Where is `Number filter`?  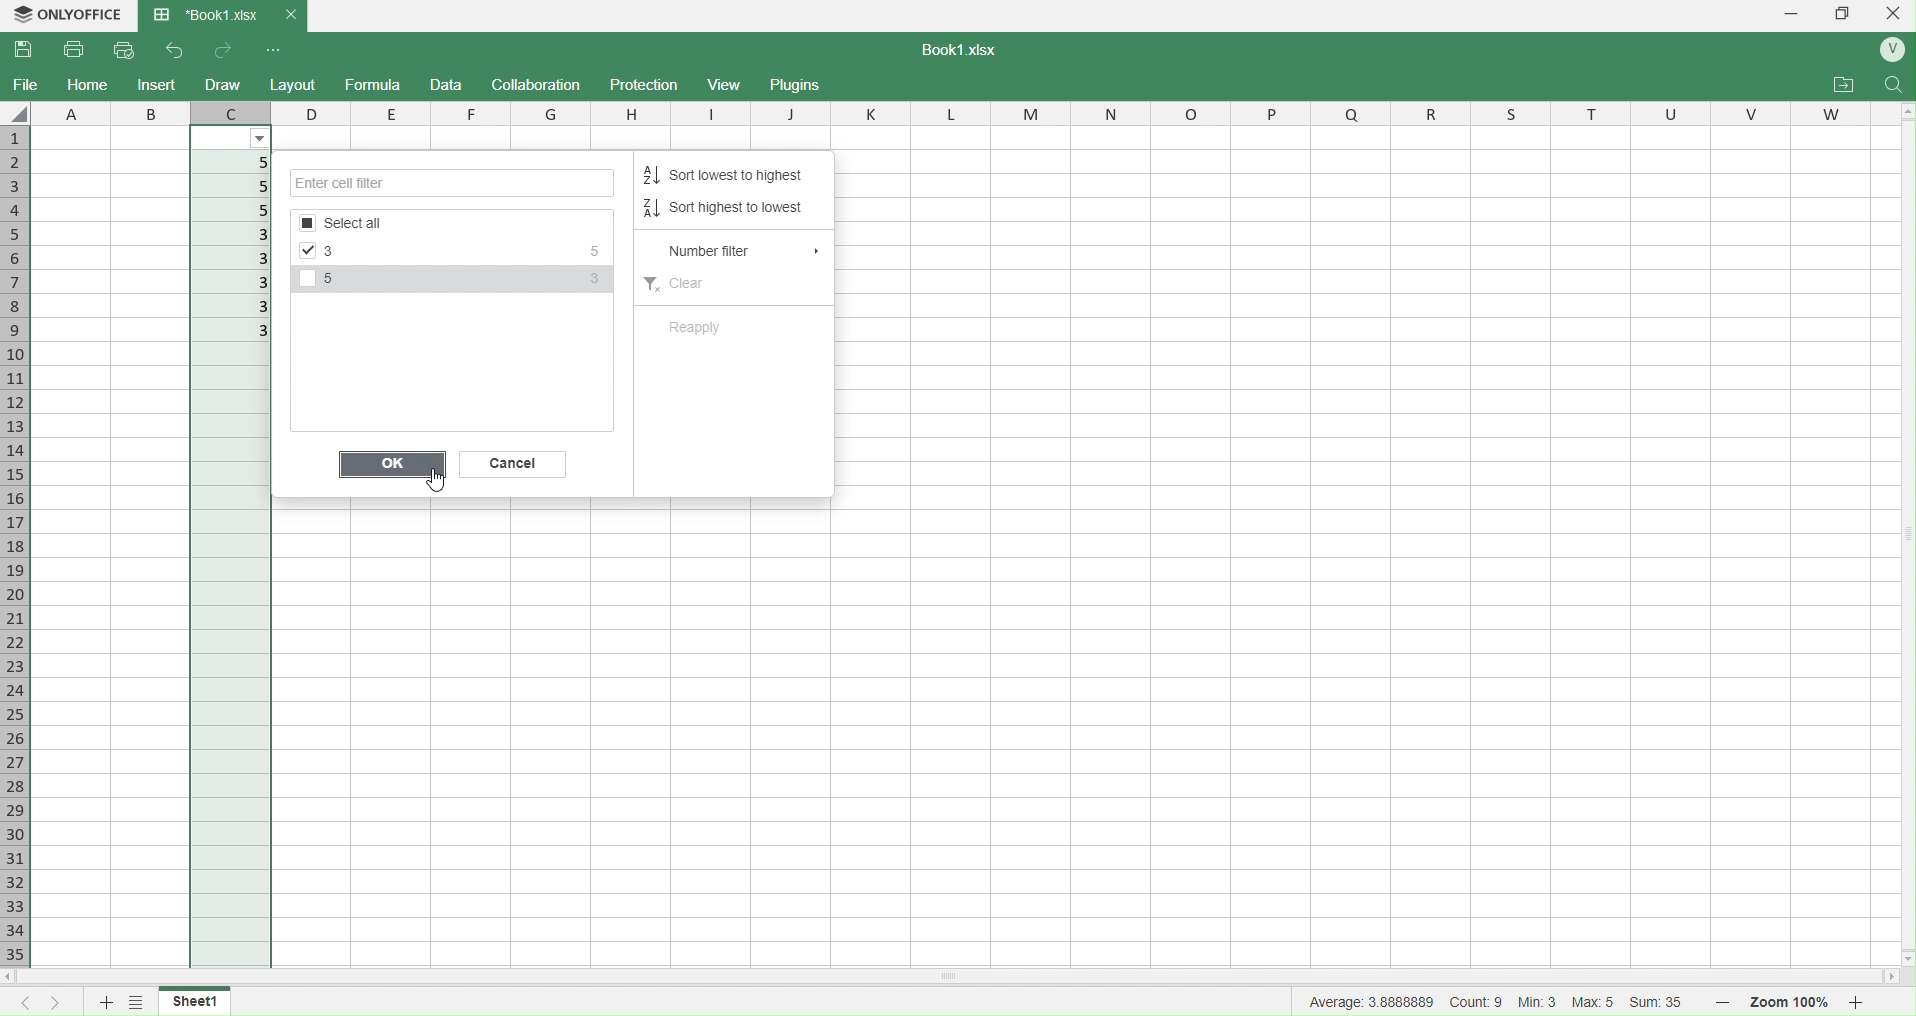 Number filter is located at coordinates (740, 252).